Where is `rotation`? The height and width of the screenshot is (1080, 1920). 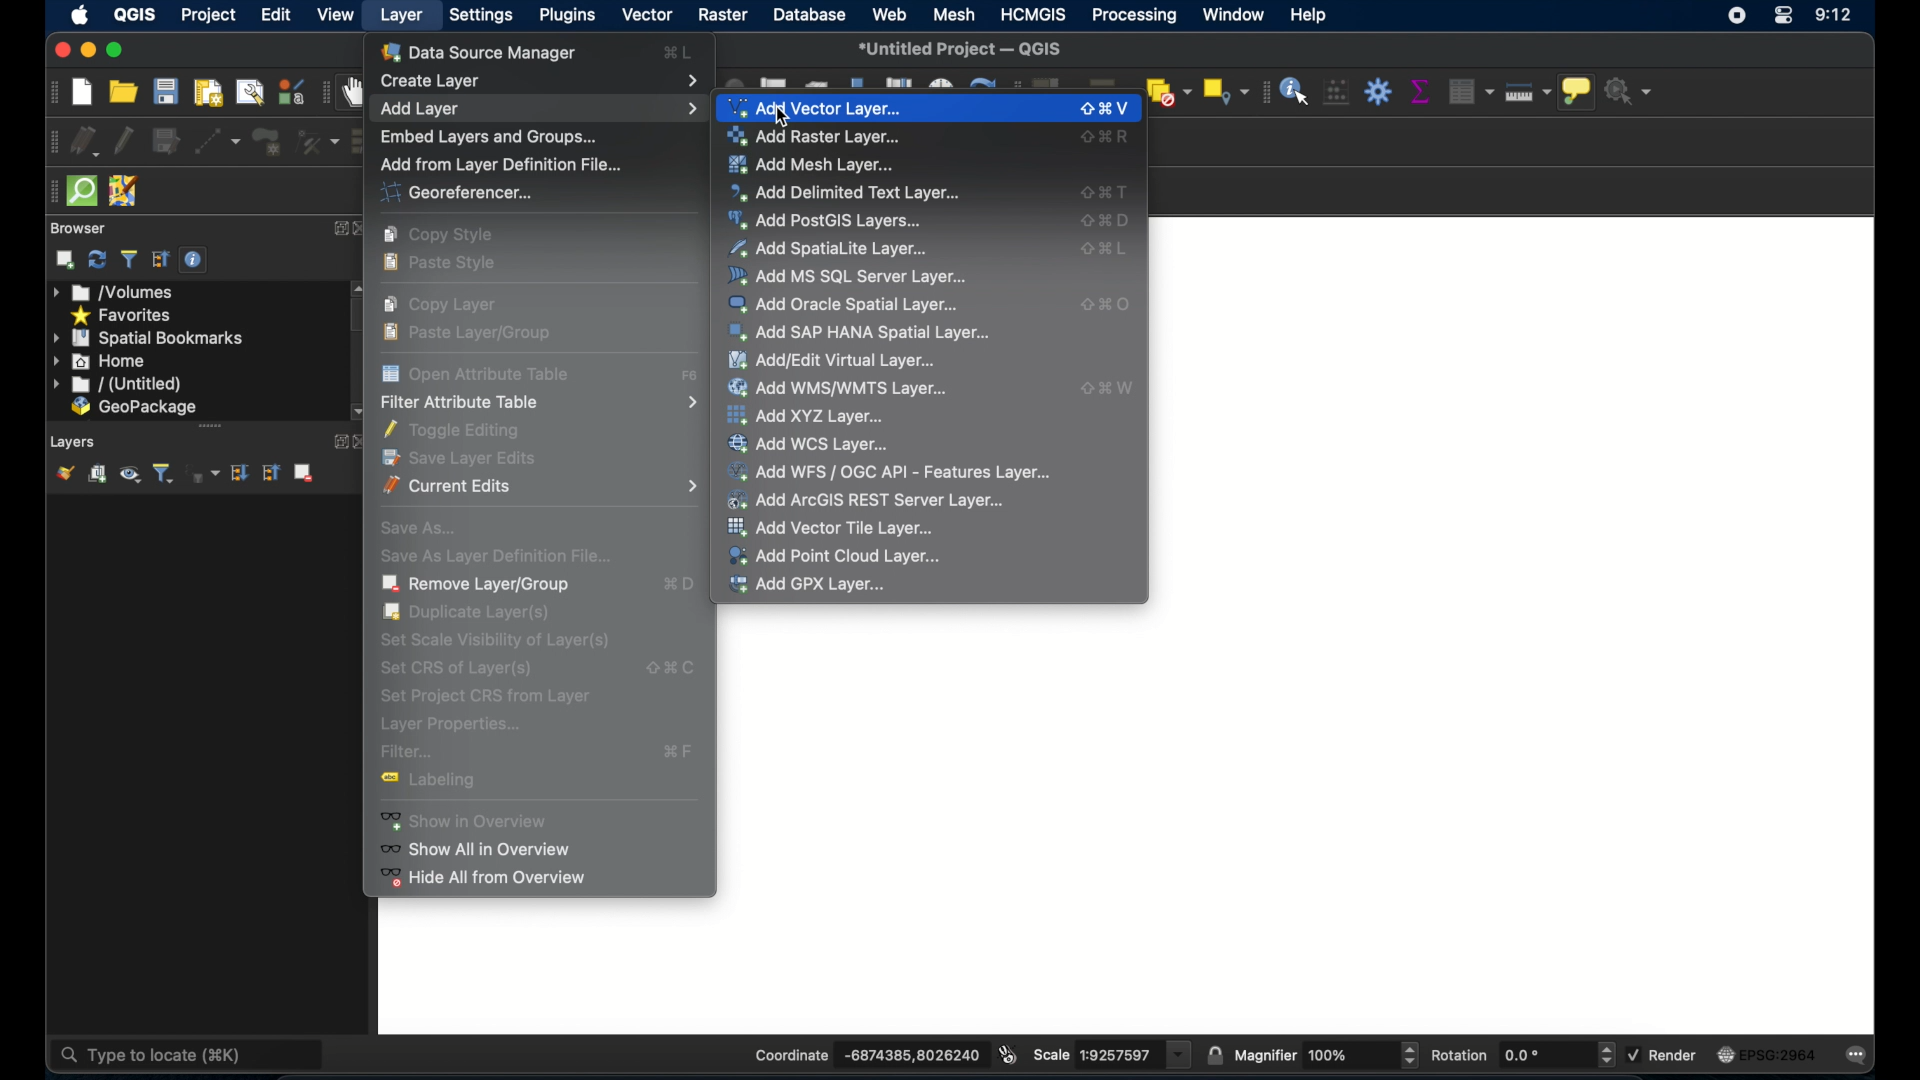 rotation is located at coordinates (1523, 1055).